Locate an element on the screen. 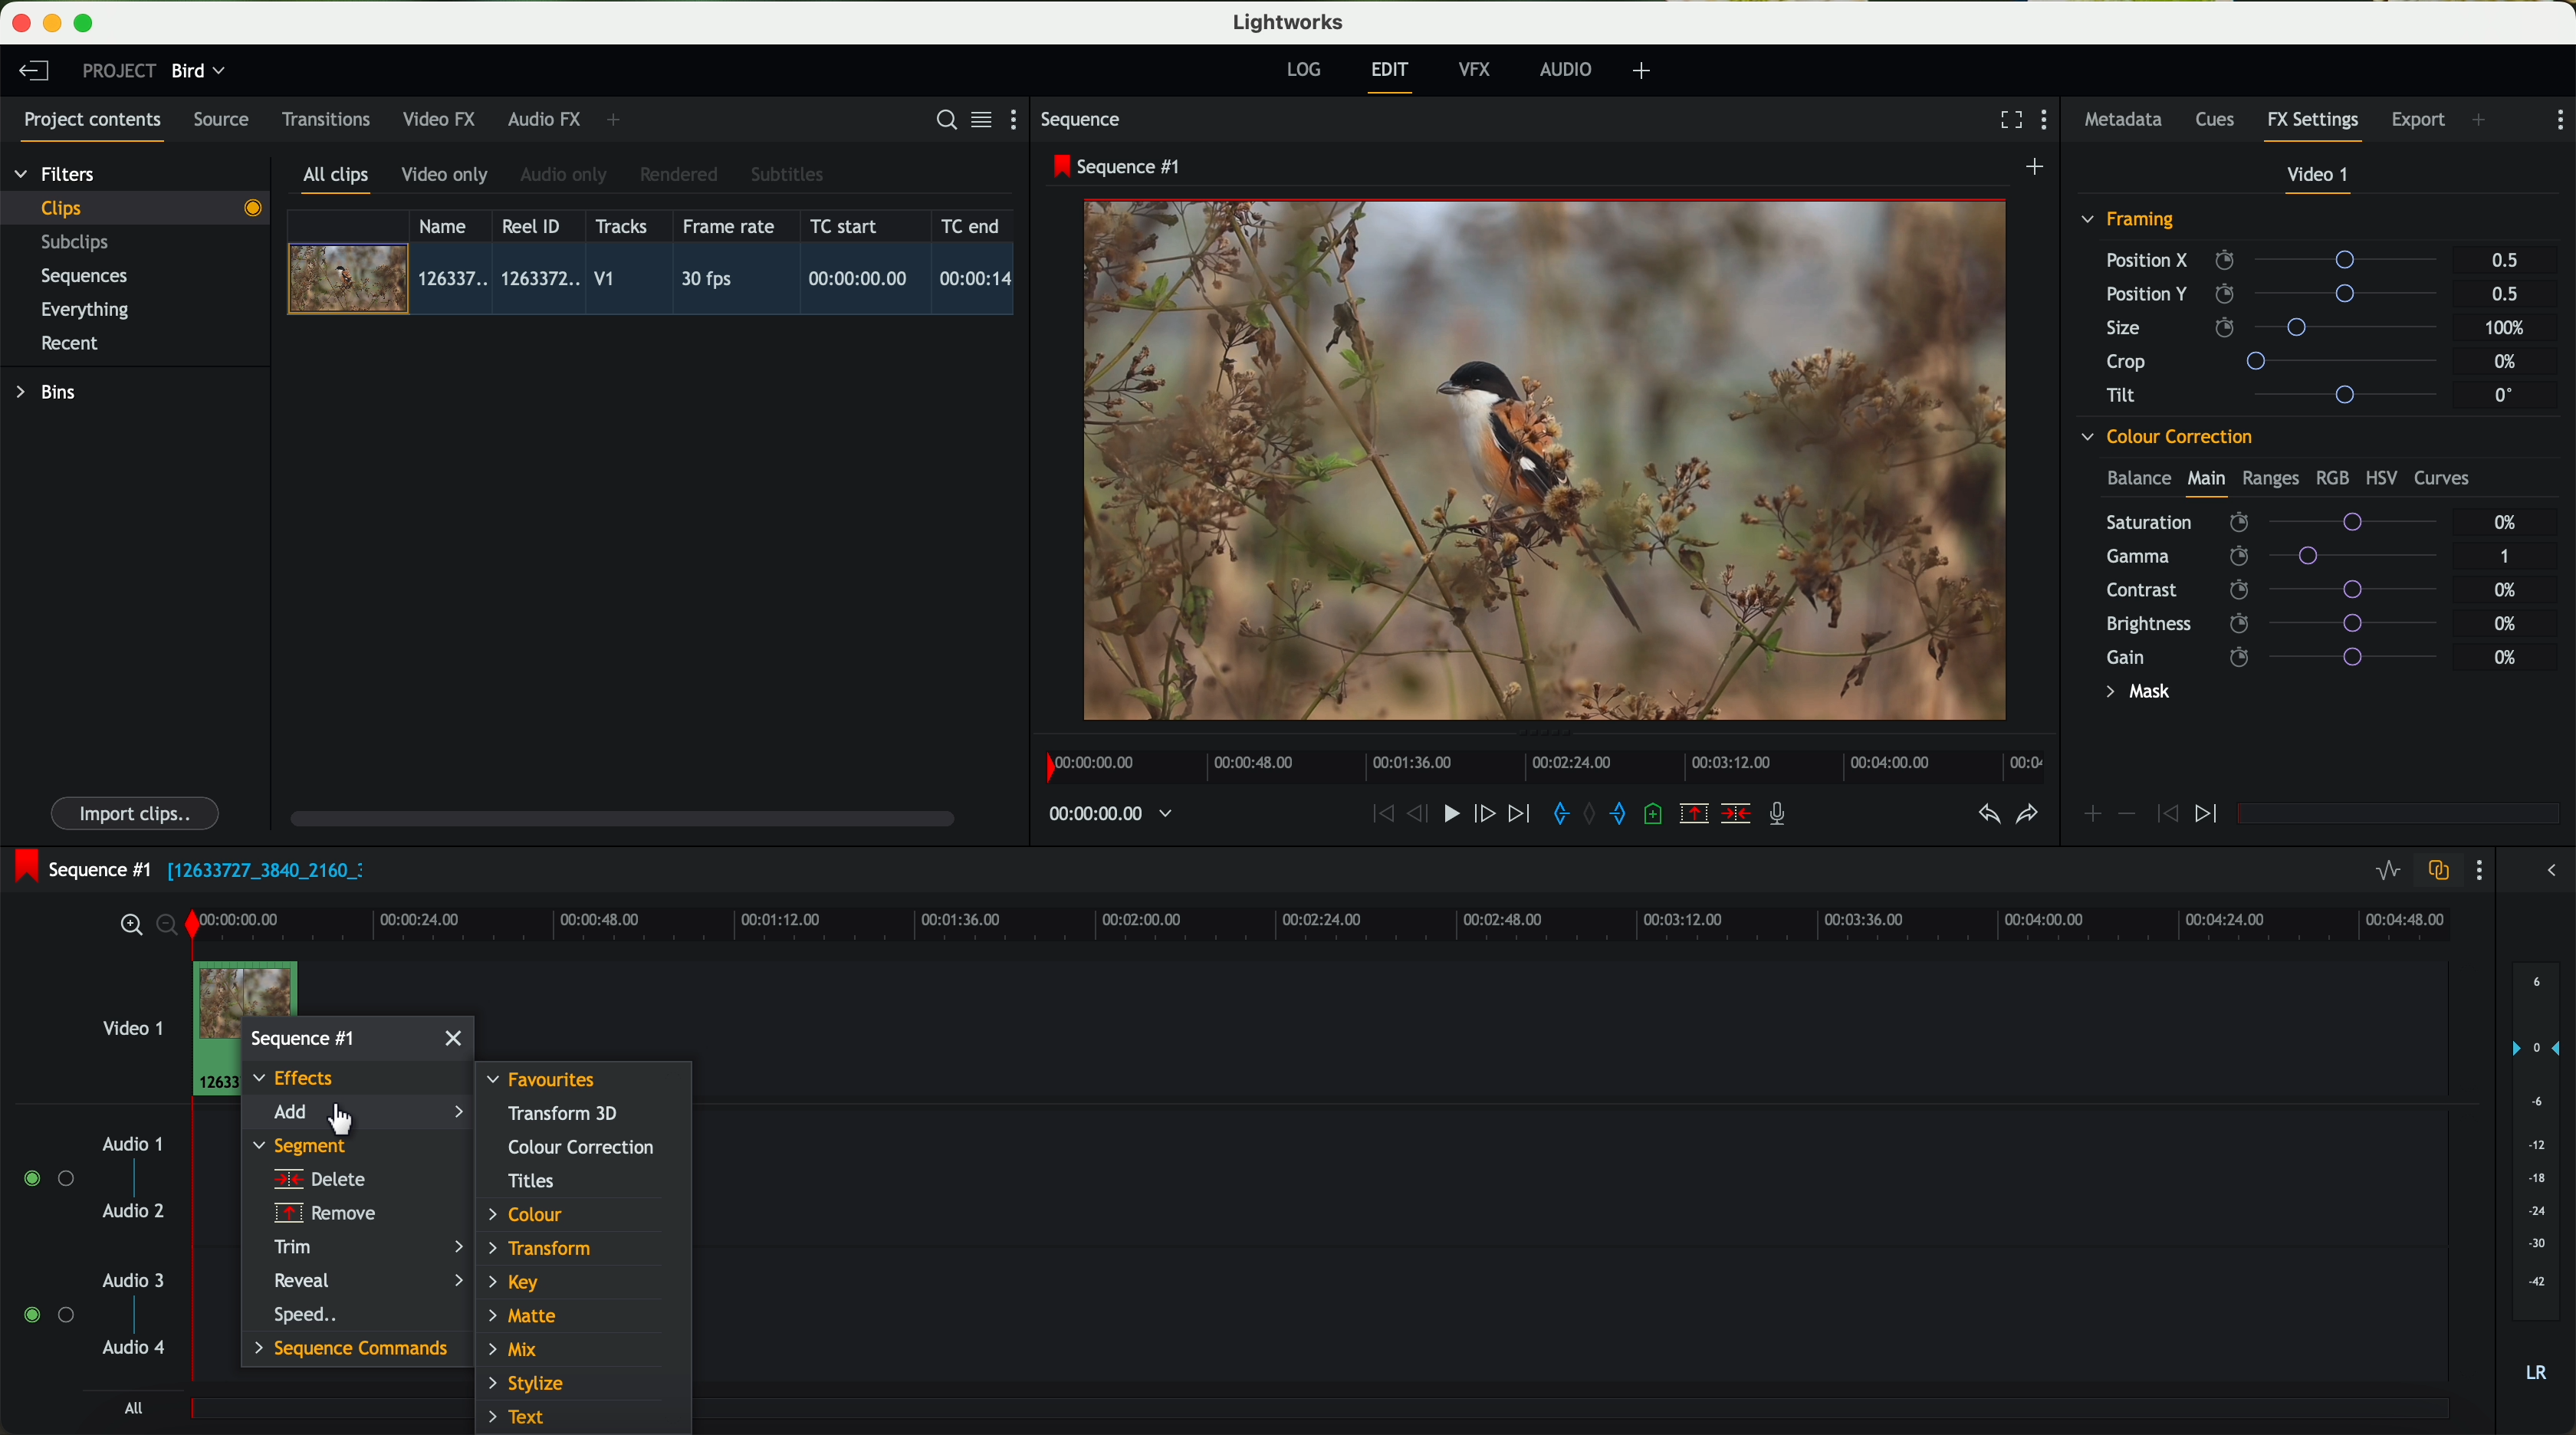 Image resolution: width=2576 pixels, height=1435 pixels. cues is located at coordinates (2221, 121).